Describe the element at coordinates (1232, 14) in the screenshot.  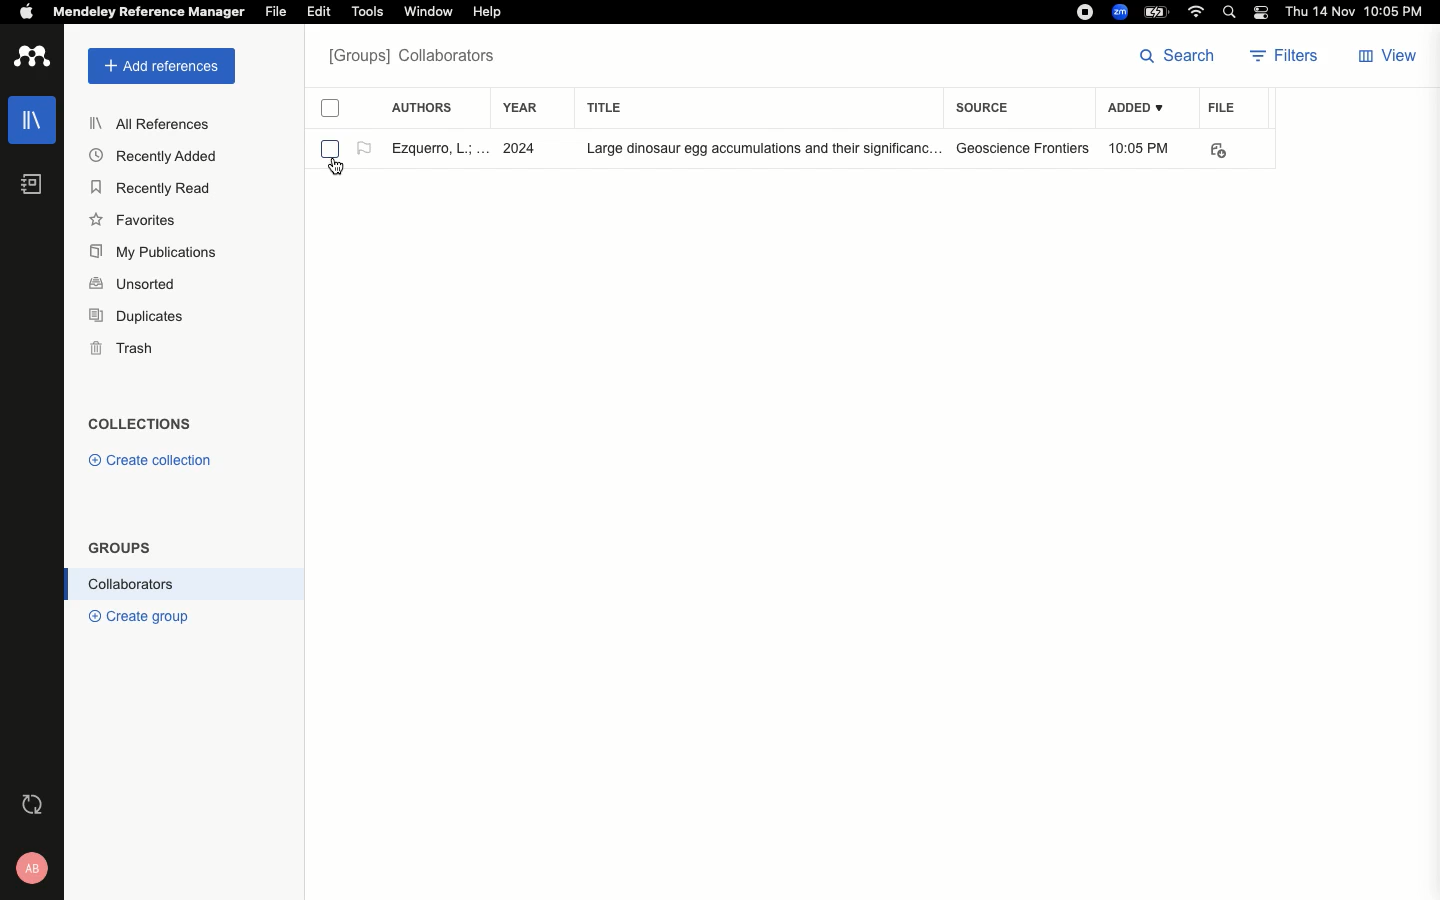
I see `Search` at that location.